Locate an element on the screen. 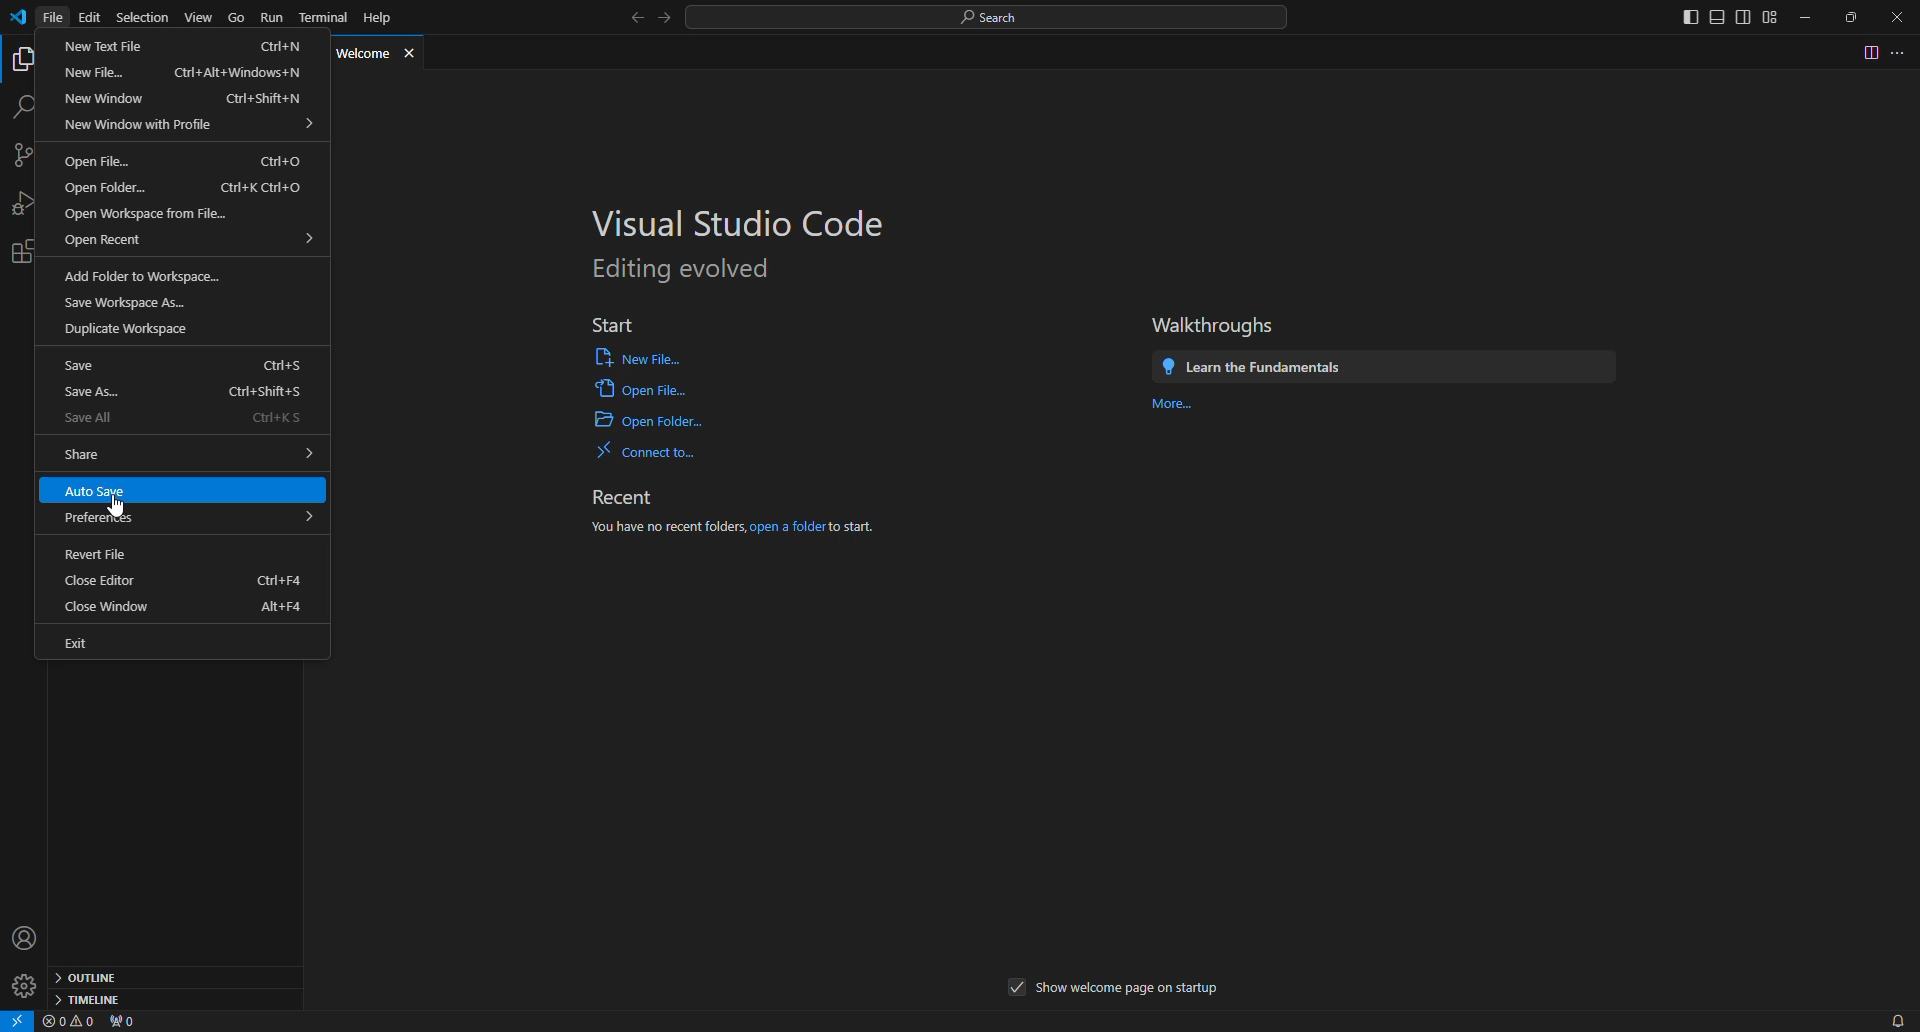 The height and width of the screenshot is (1032, 1920). new text file is located at coordinates (105, 47).